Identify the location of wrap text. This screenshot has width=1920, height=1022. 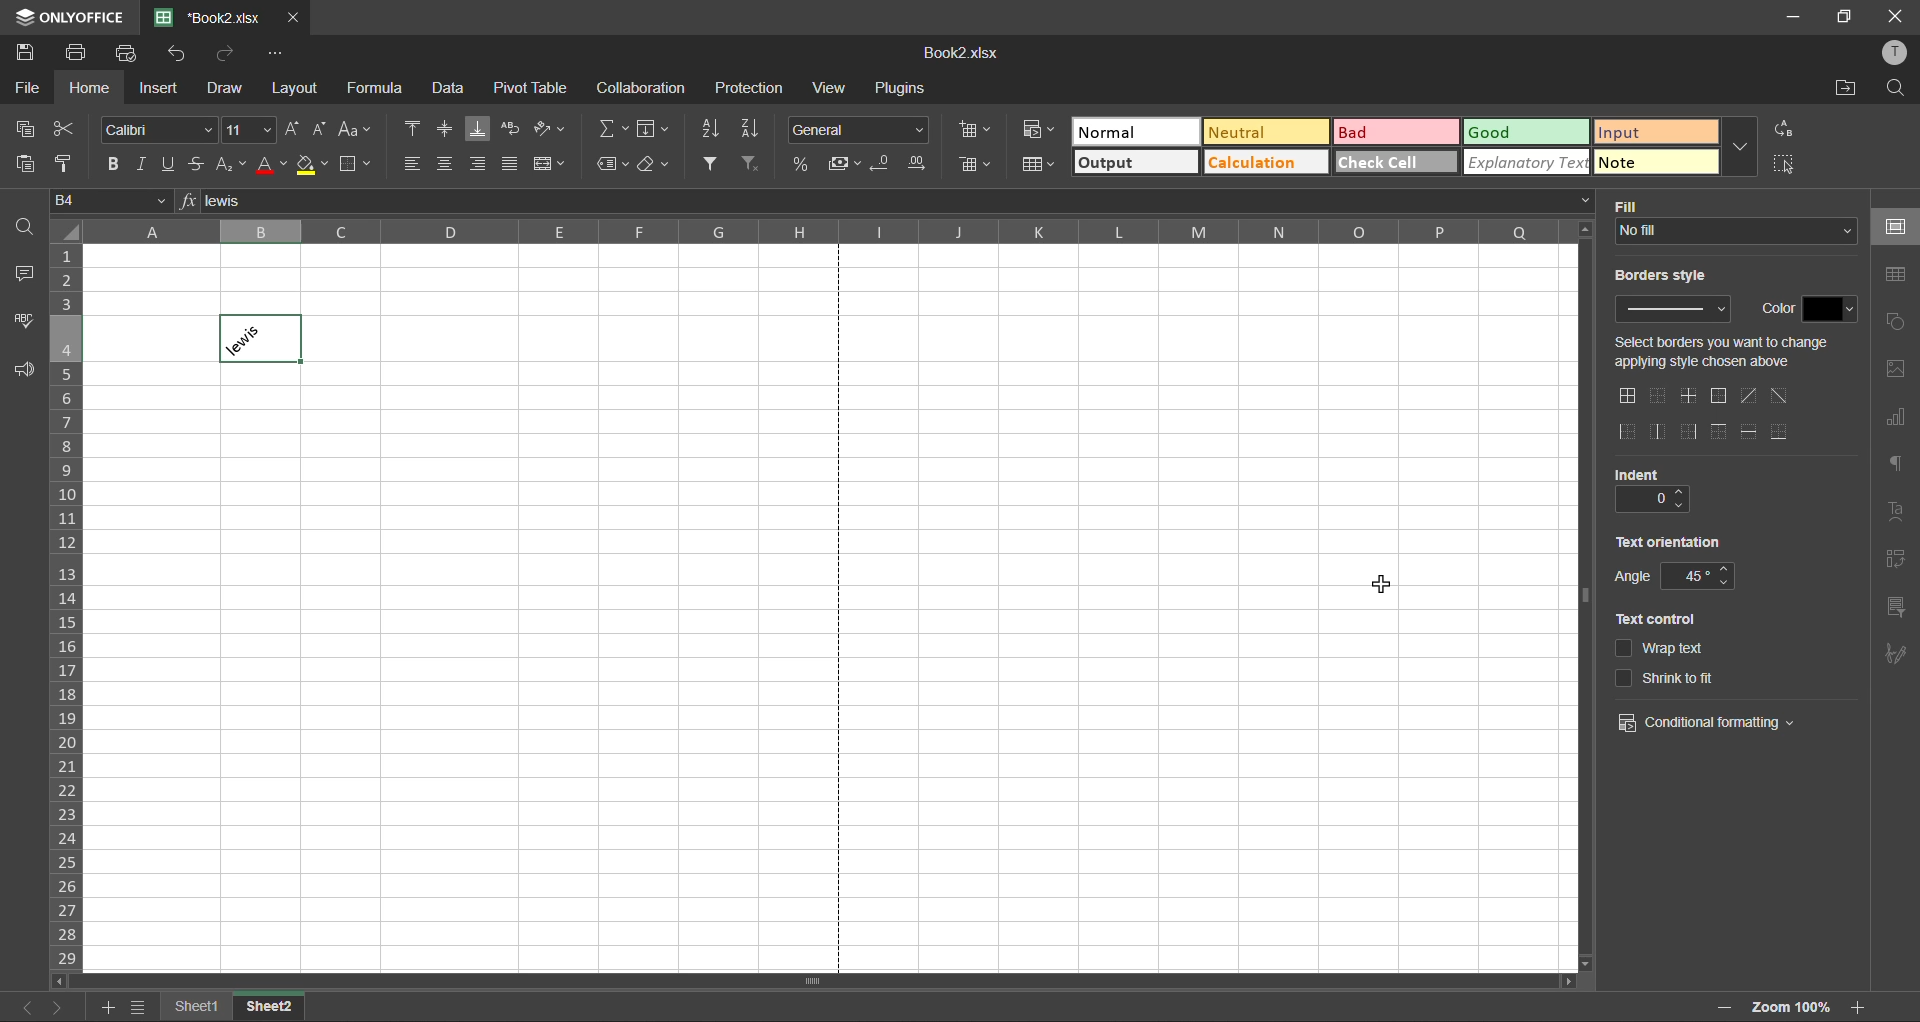
(511, 132).